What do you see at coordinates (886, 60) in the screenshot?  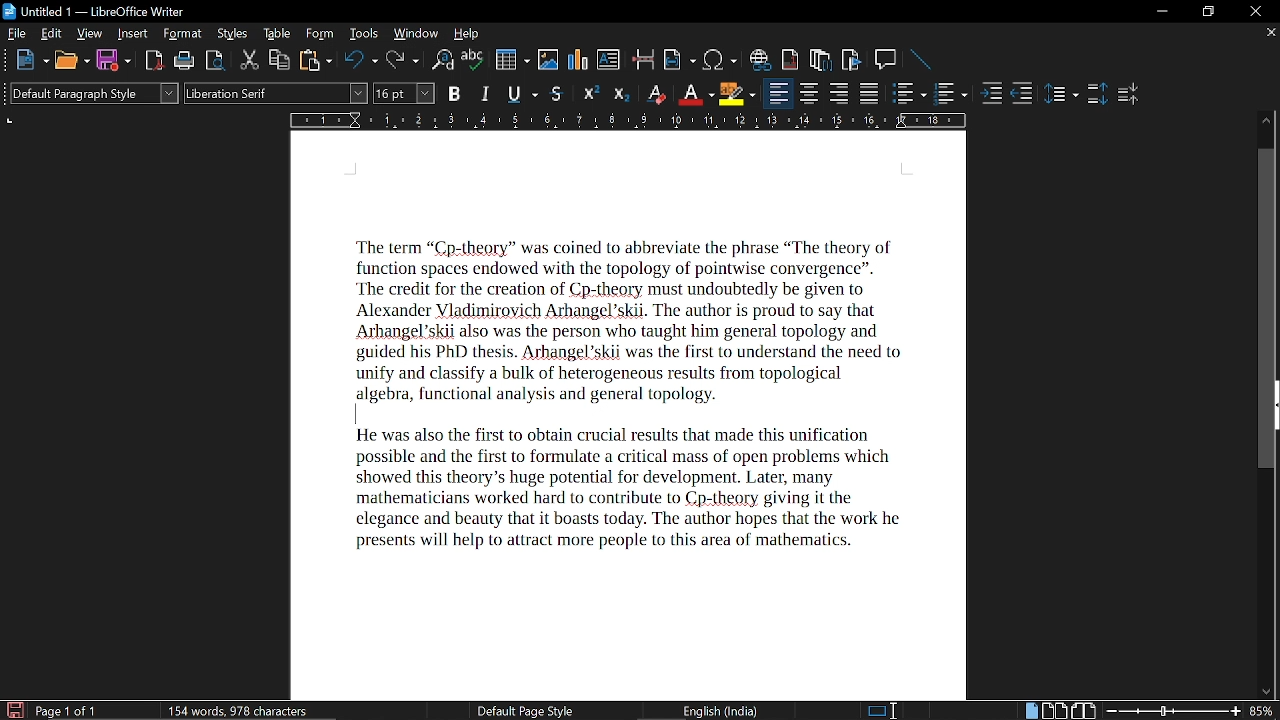 I see `Insert comment` at bounding box center [886, 60].